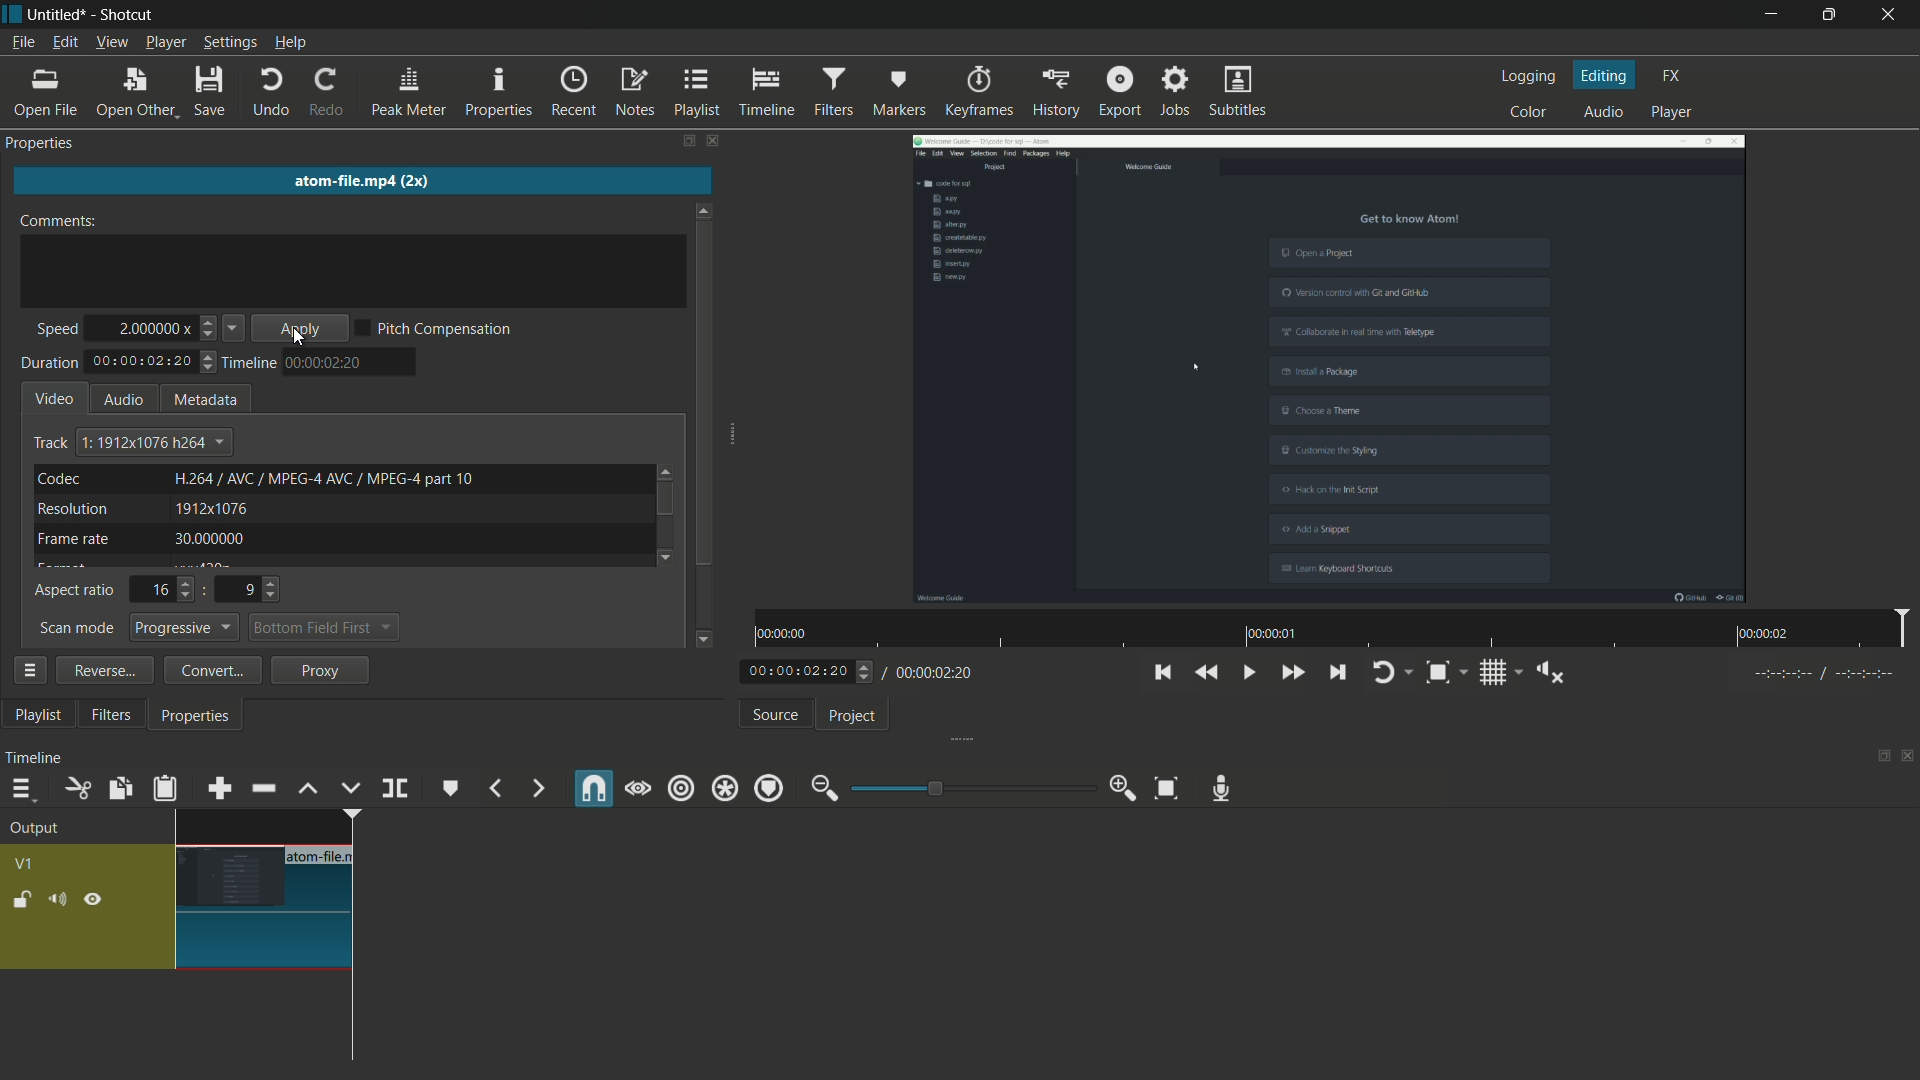 Image resolution: width=1920 pixels, height=1080 pixels. Describe the element at coordinates (328, 92) in the screenshot. I see `redo` at that location.